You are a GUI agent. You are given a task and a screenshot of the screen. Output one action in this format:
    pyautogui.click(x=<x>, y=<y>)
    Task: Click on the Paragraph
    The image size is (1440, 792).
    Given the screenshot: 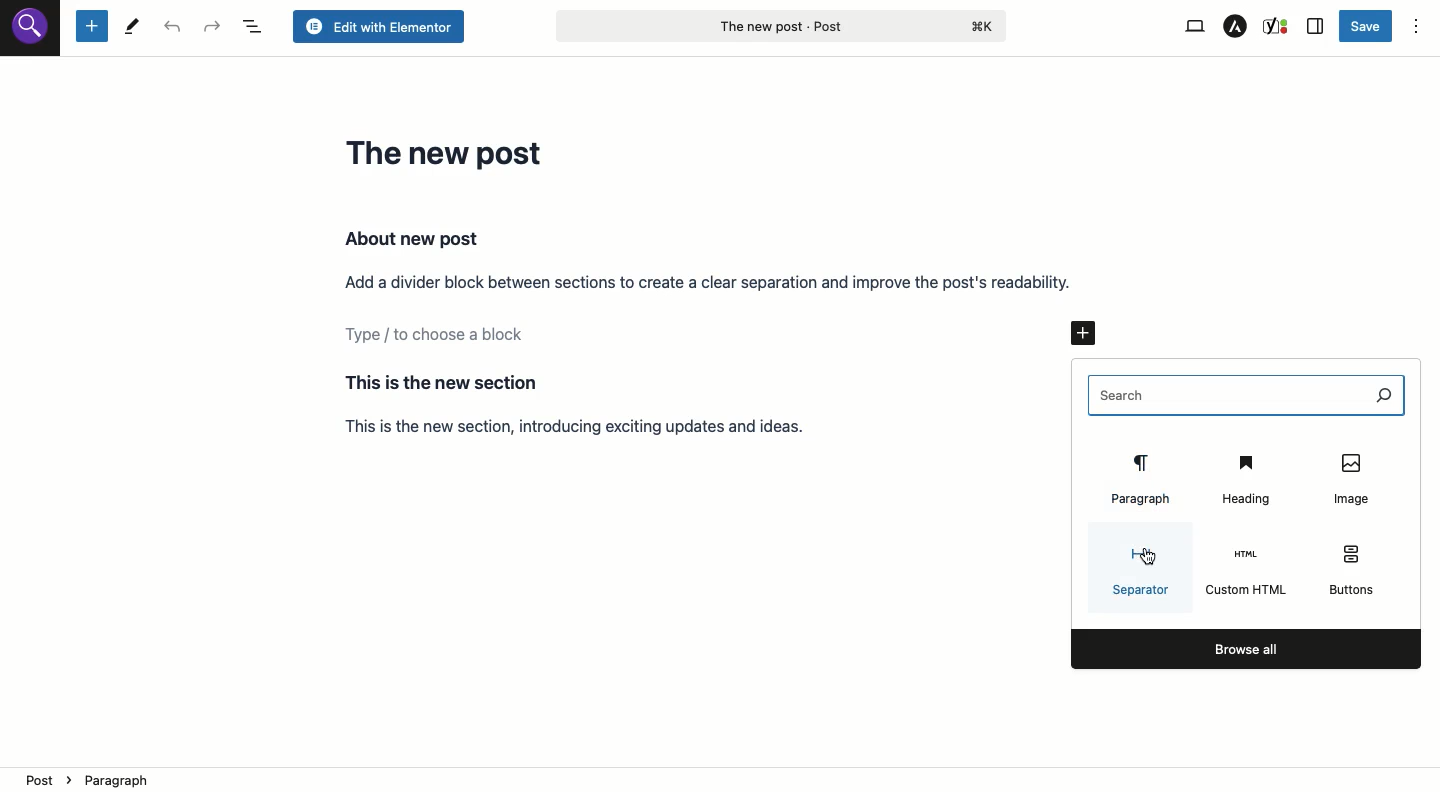 What is the action you would take?
    pyautogui.click(x=1137, y=479)
    